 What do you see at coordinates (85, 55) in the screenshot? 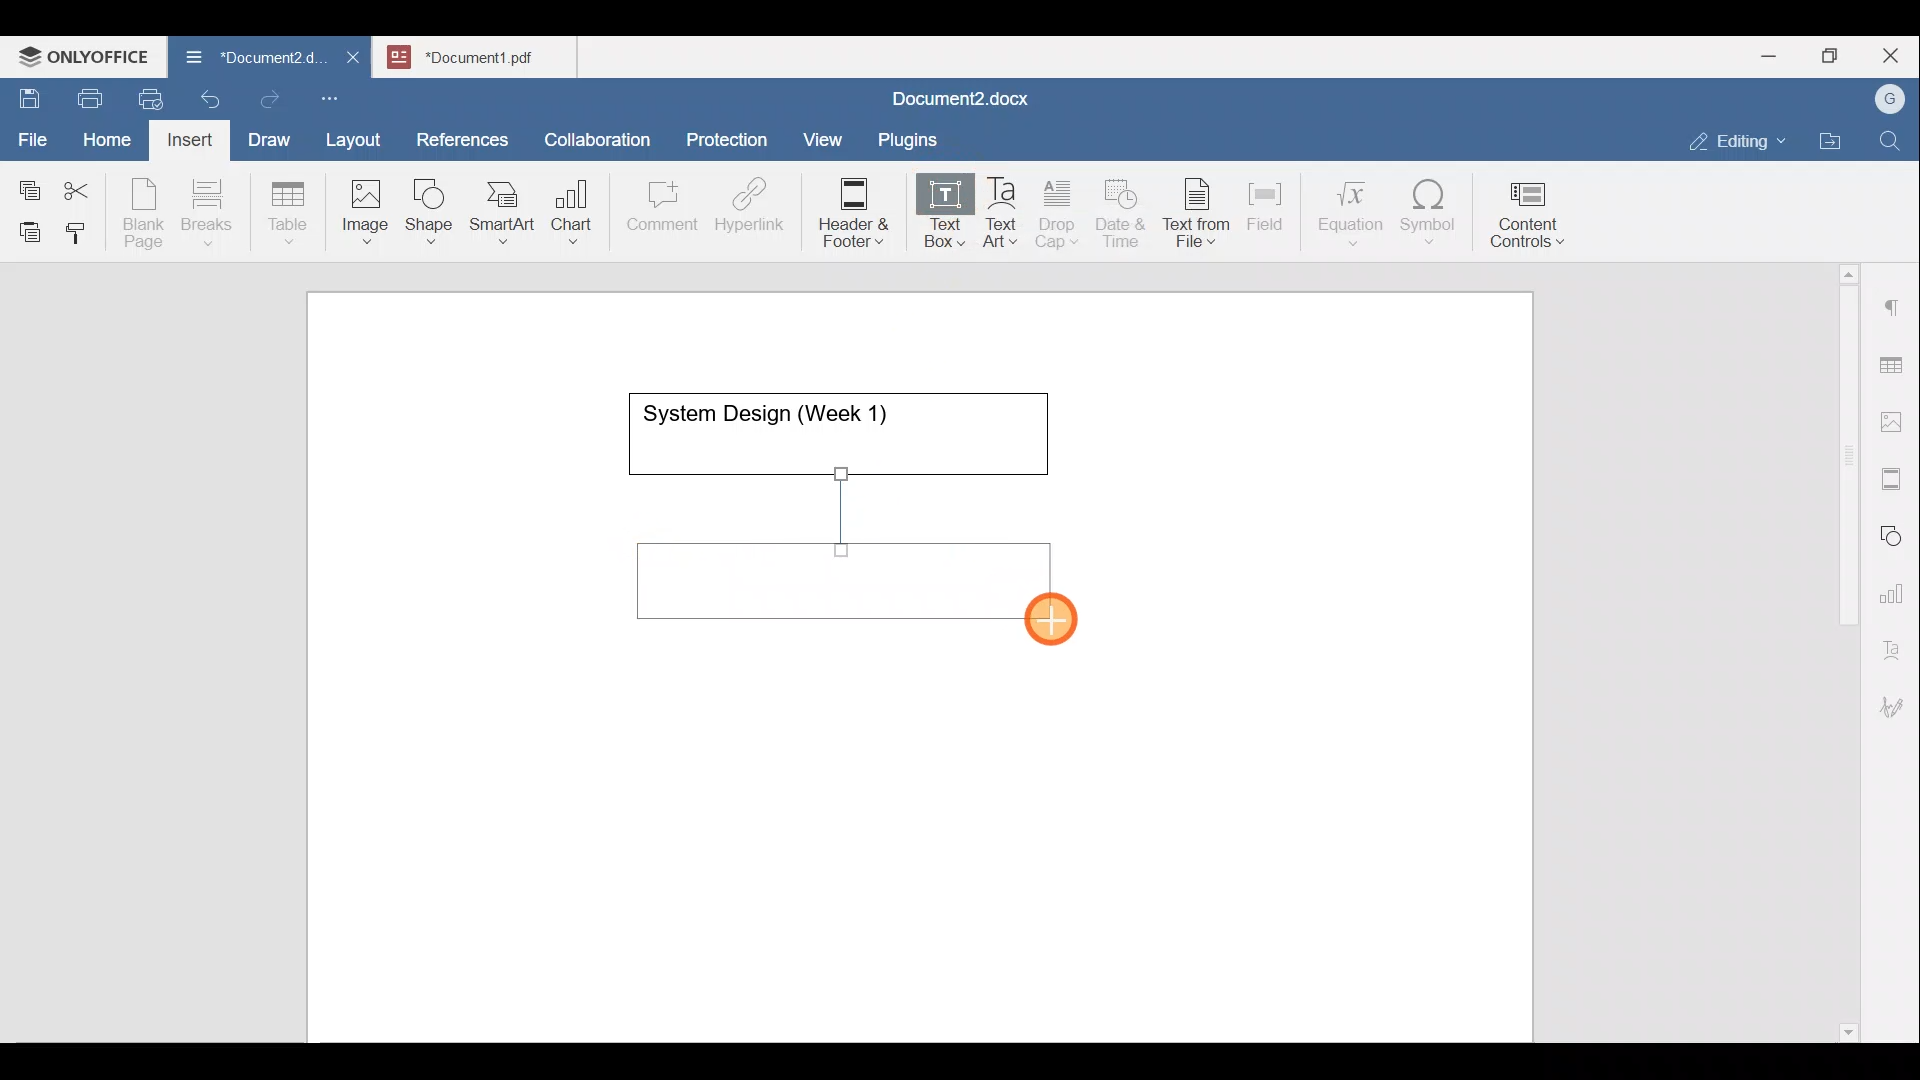
I see `ONLYOFFICE` at bounding box center [85, 55].